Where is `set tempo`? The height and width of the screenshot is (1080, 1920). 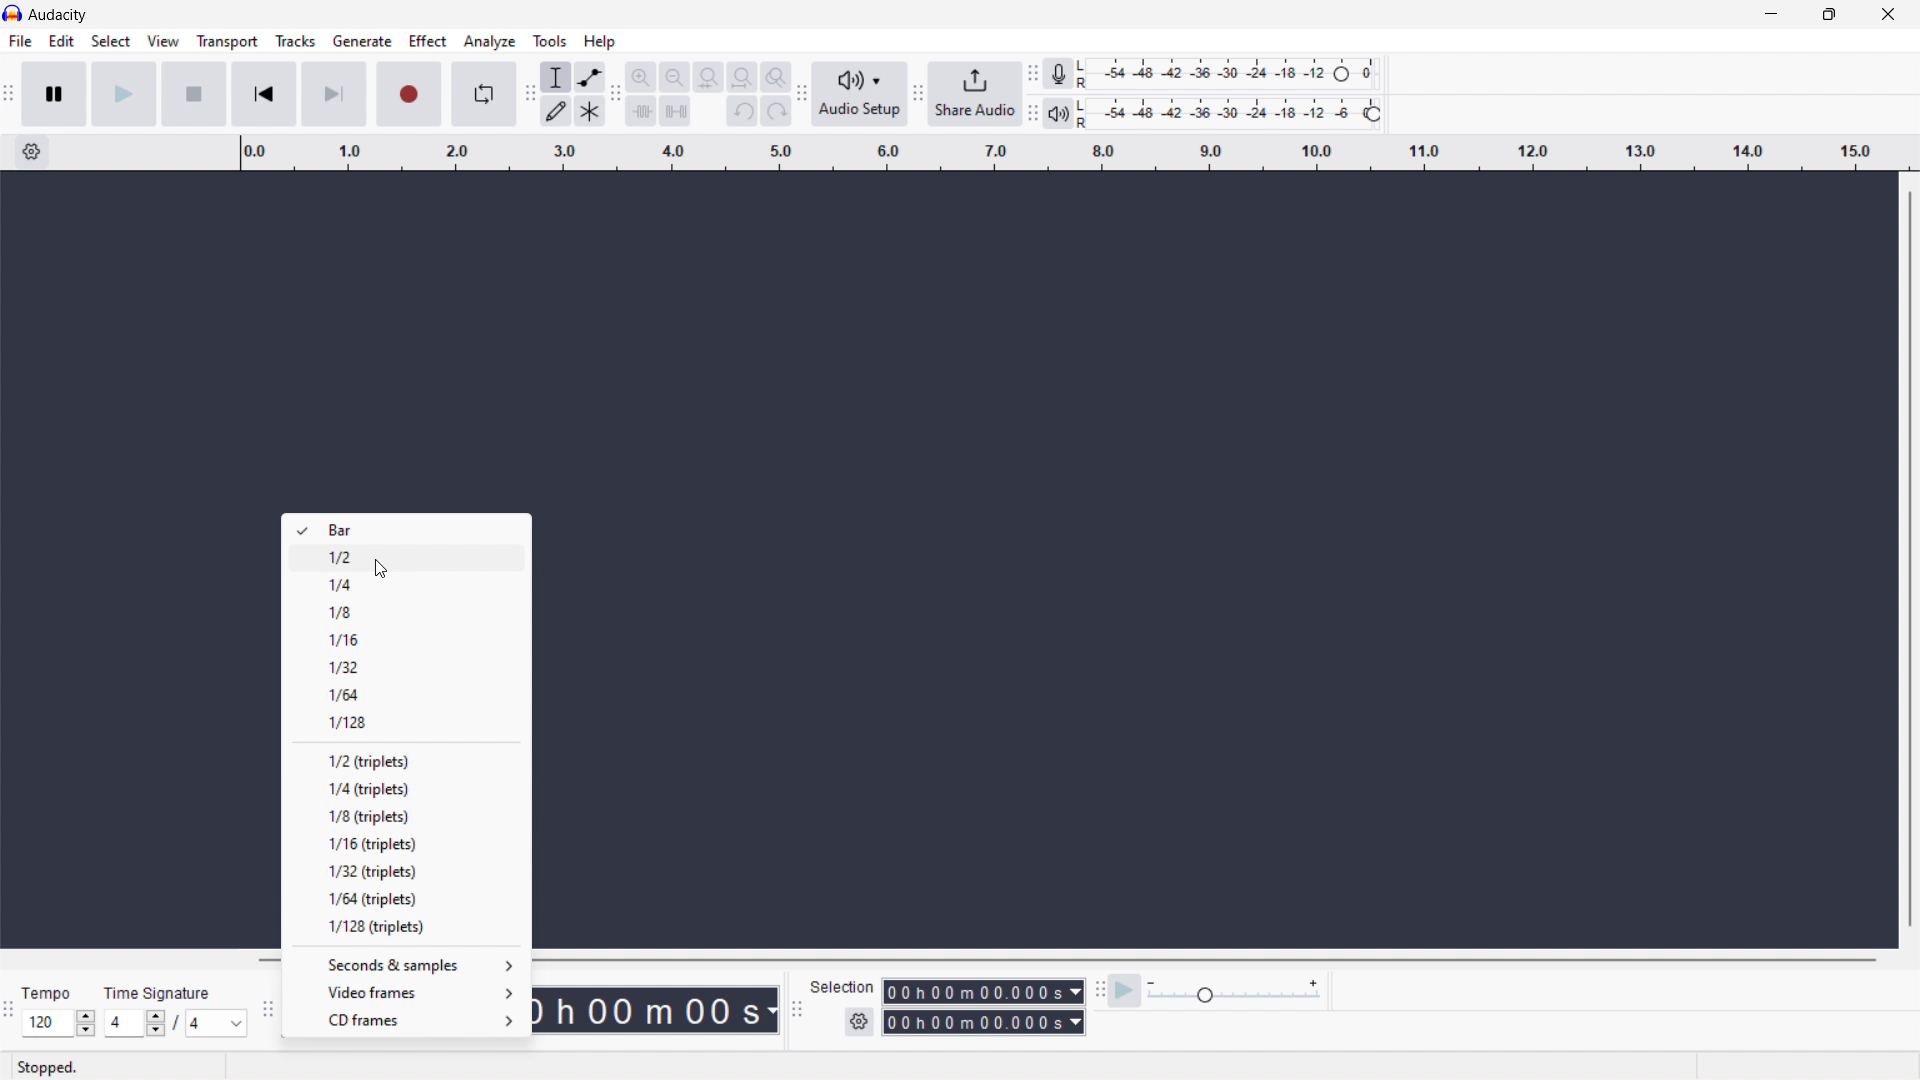
set tempo is located at coordinates (58, 1023).